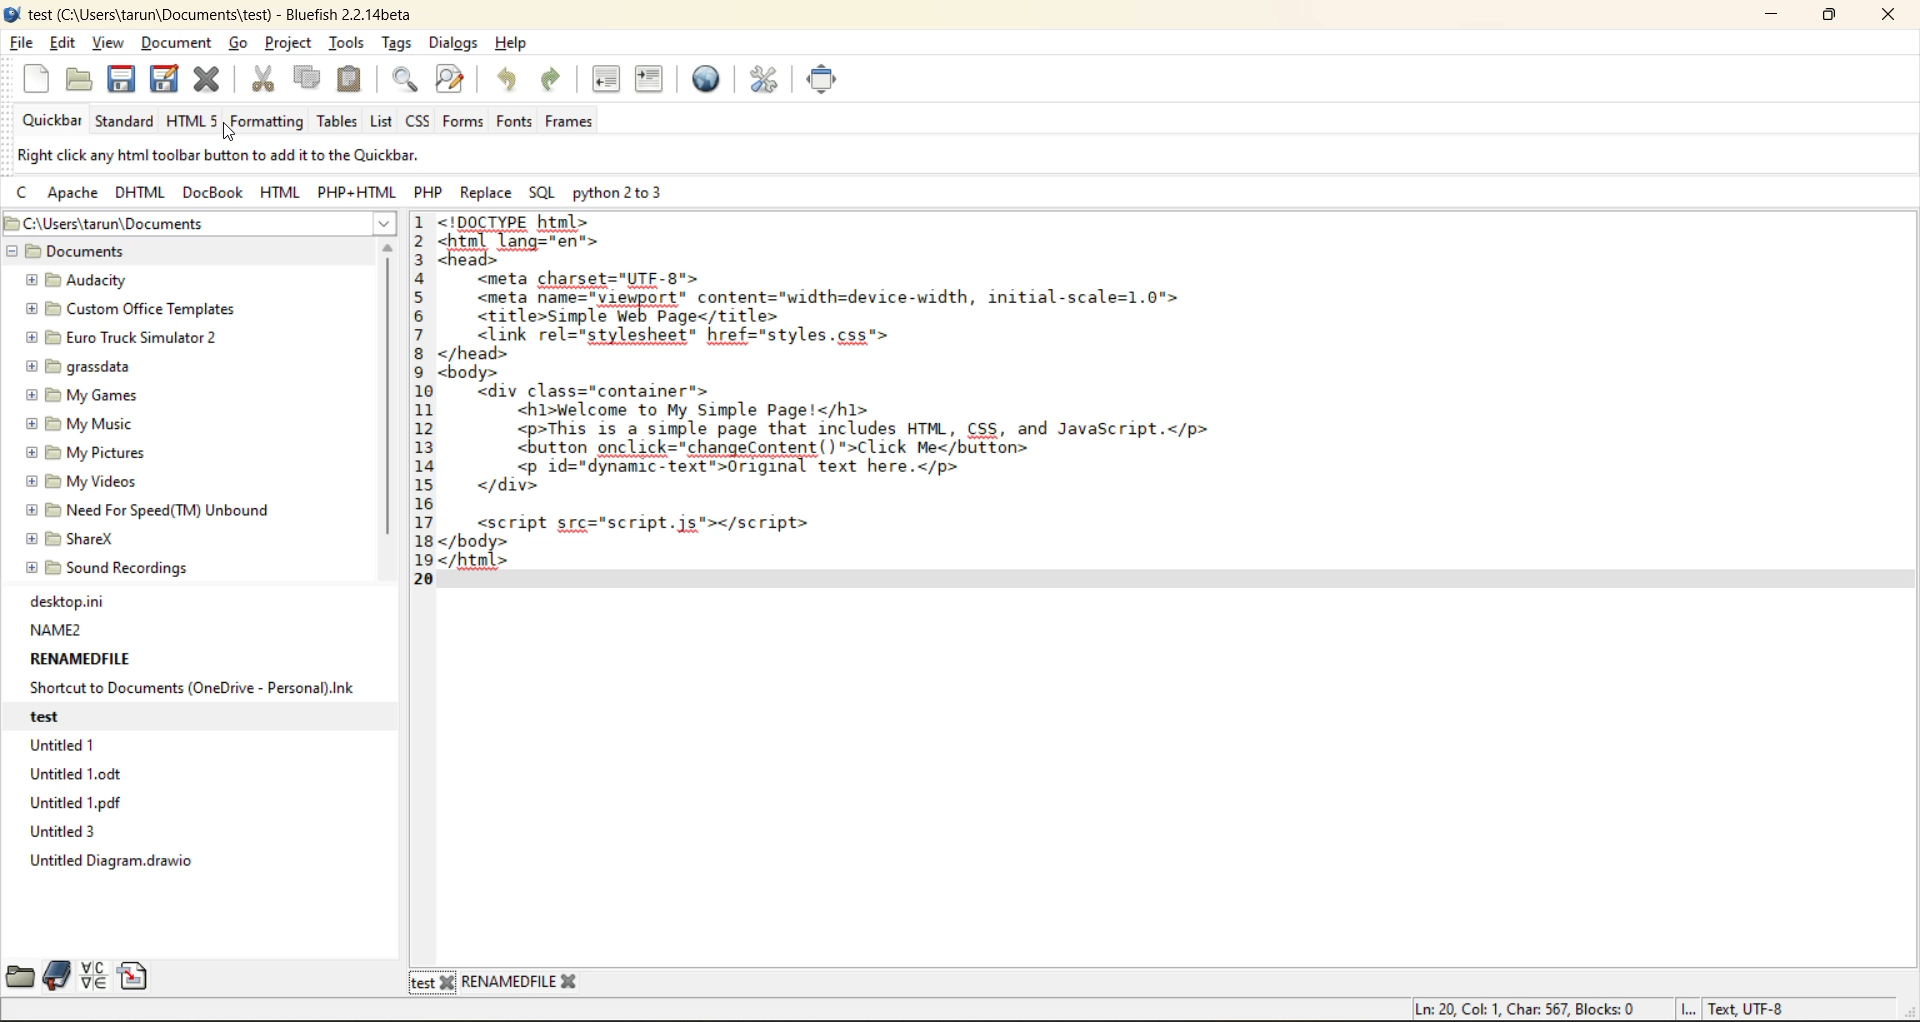  Describe the element at coordinates (379, 121) in the screenshot. I see `list` at that location.